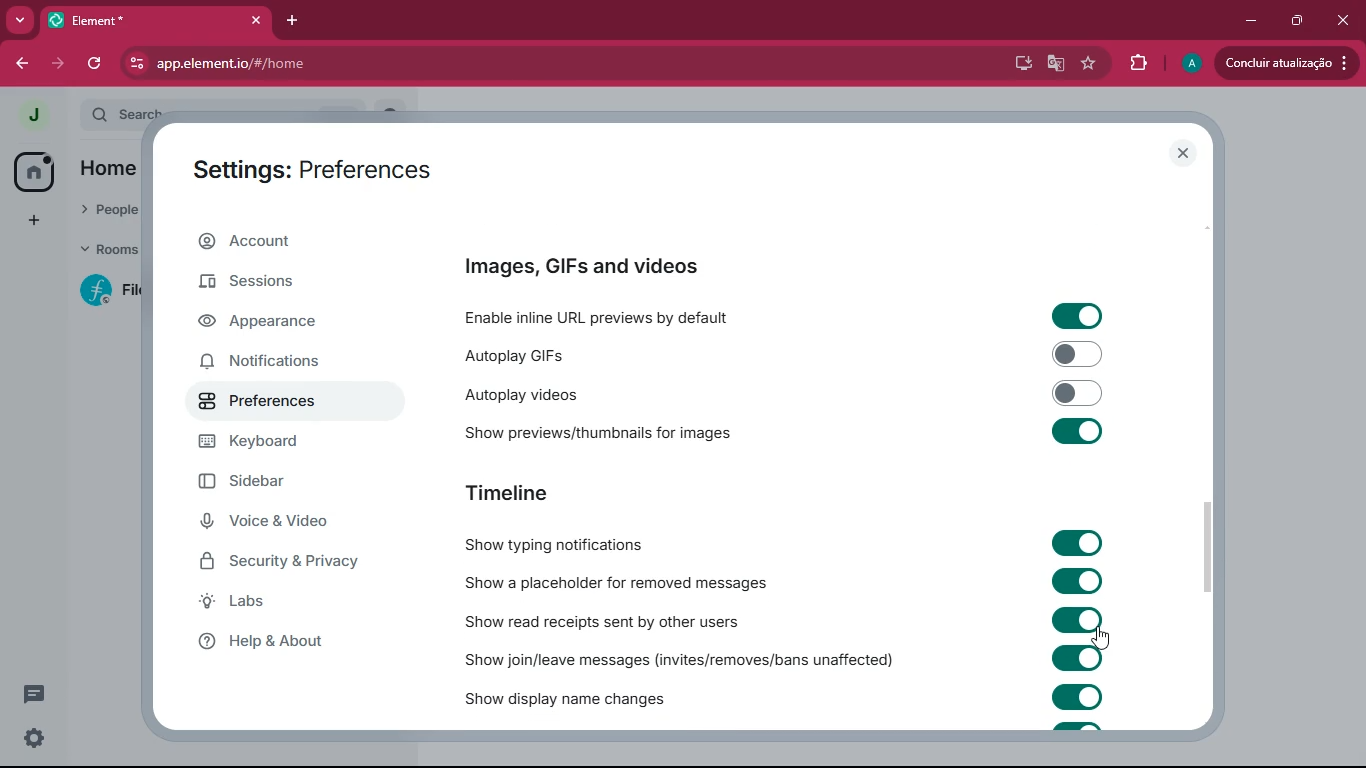 Image resolution: width=1366 pixels, height=768 pixels. What do you see at coordinates (1210, 547) in the screenshot?
I see `scroll bar` at bounding box center [1210, 547].